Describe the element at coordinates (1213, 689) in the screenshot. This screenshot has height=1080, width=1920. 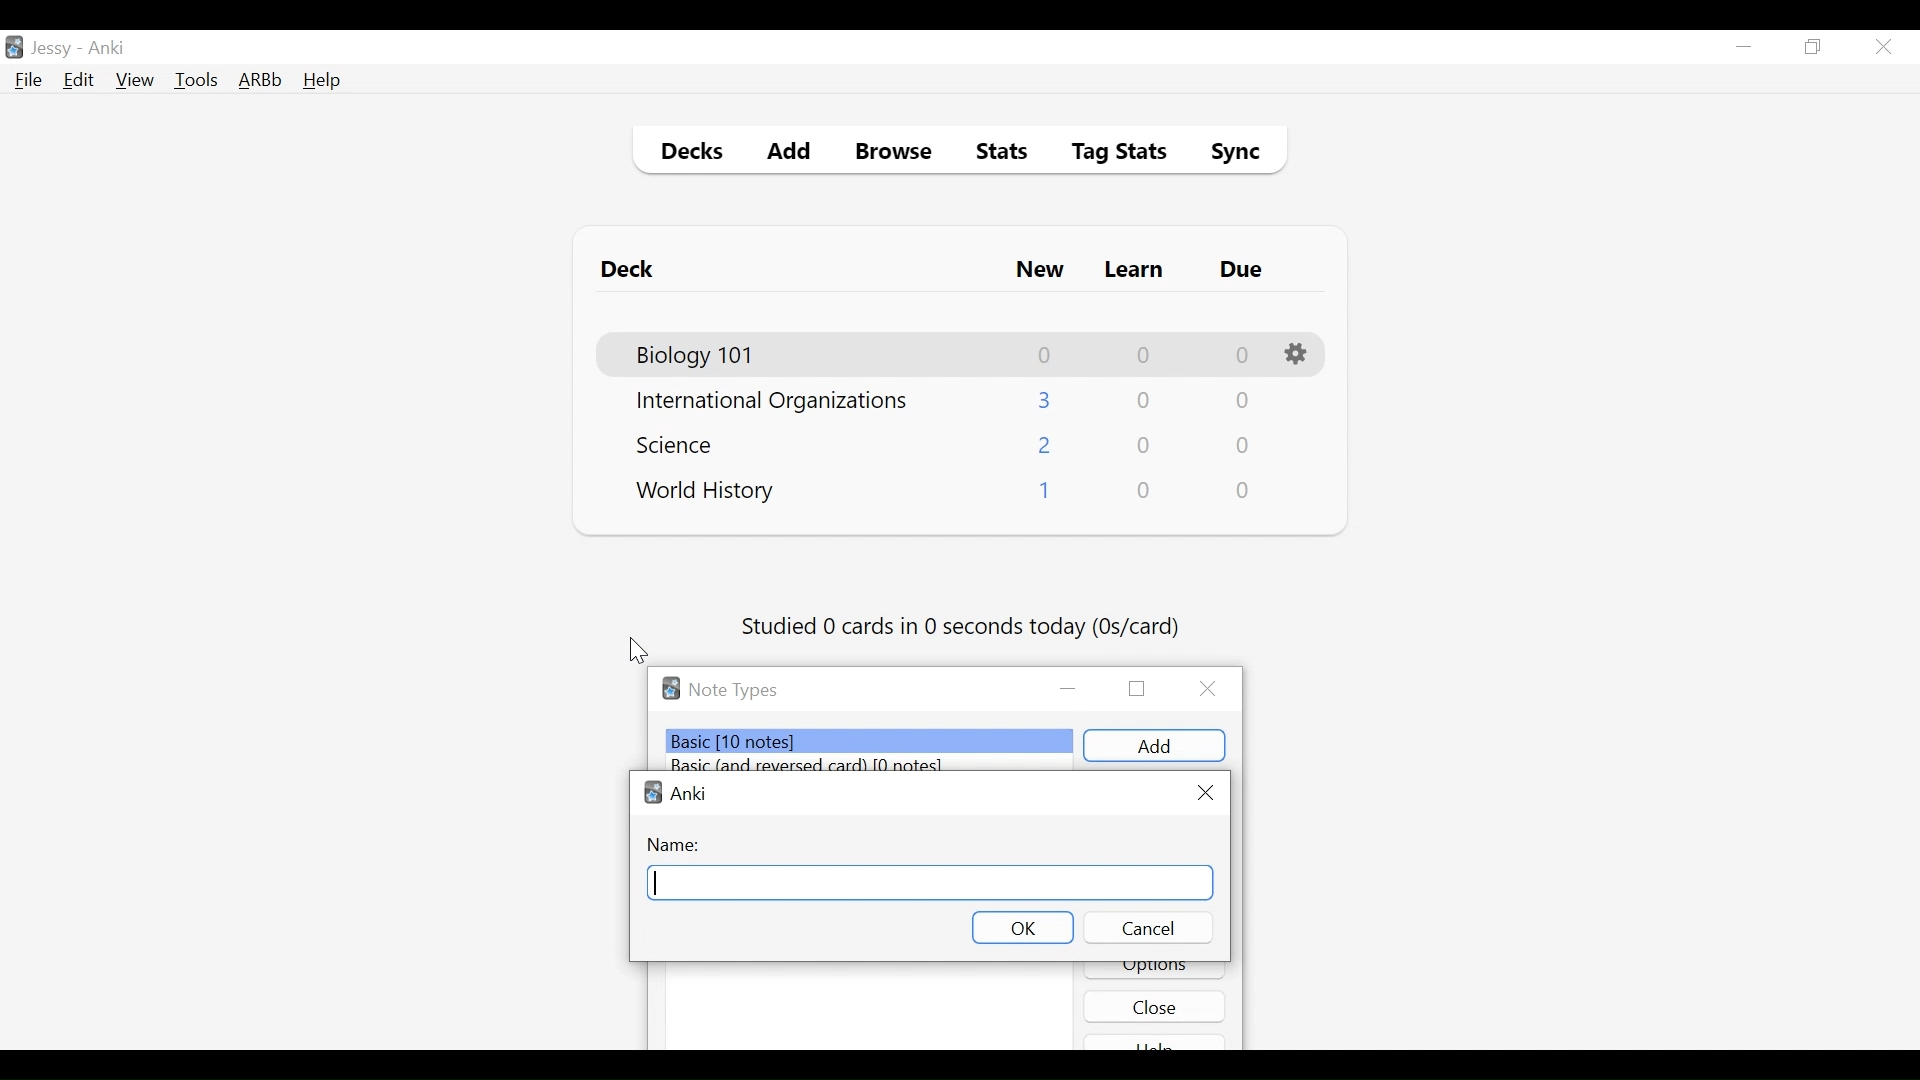
I see `Close` at that location.